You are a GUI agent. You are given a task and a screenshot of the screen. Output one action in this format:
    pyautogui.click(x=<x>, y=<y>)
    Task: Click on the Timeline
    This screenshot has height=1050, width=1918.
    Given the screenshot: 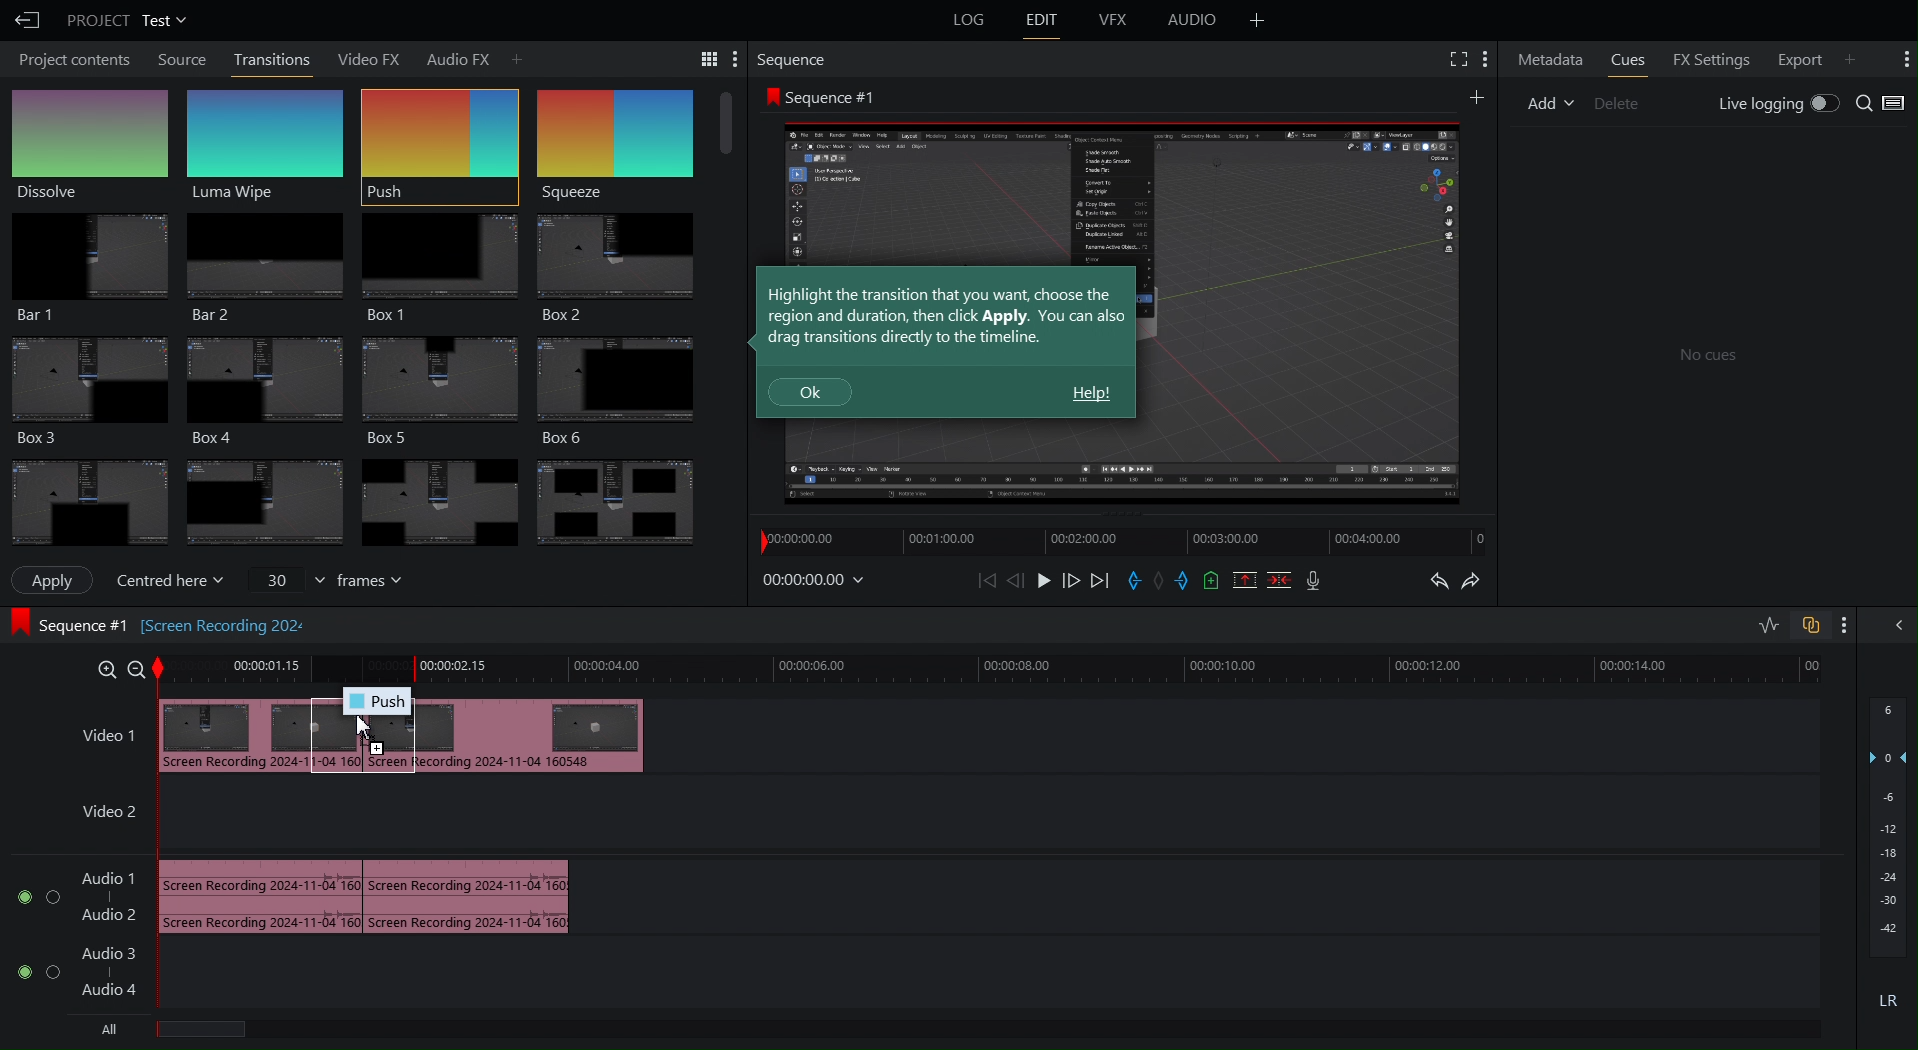 What is the action you would take?
    pyautogui.click(x=1000, y=668)
    